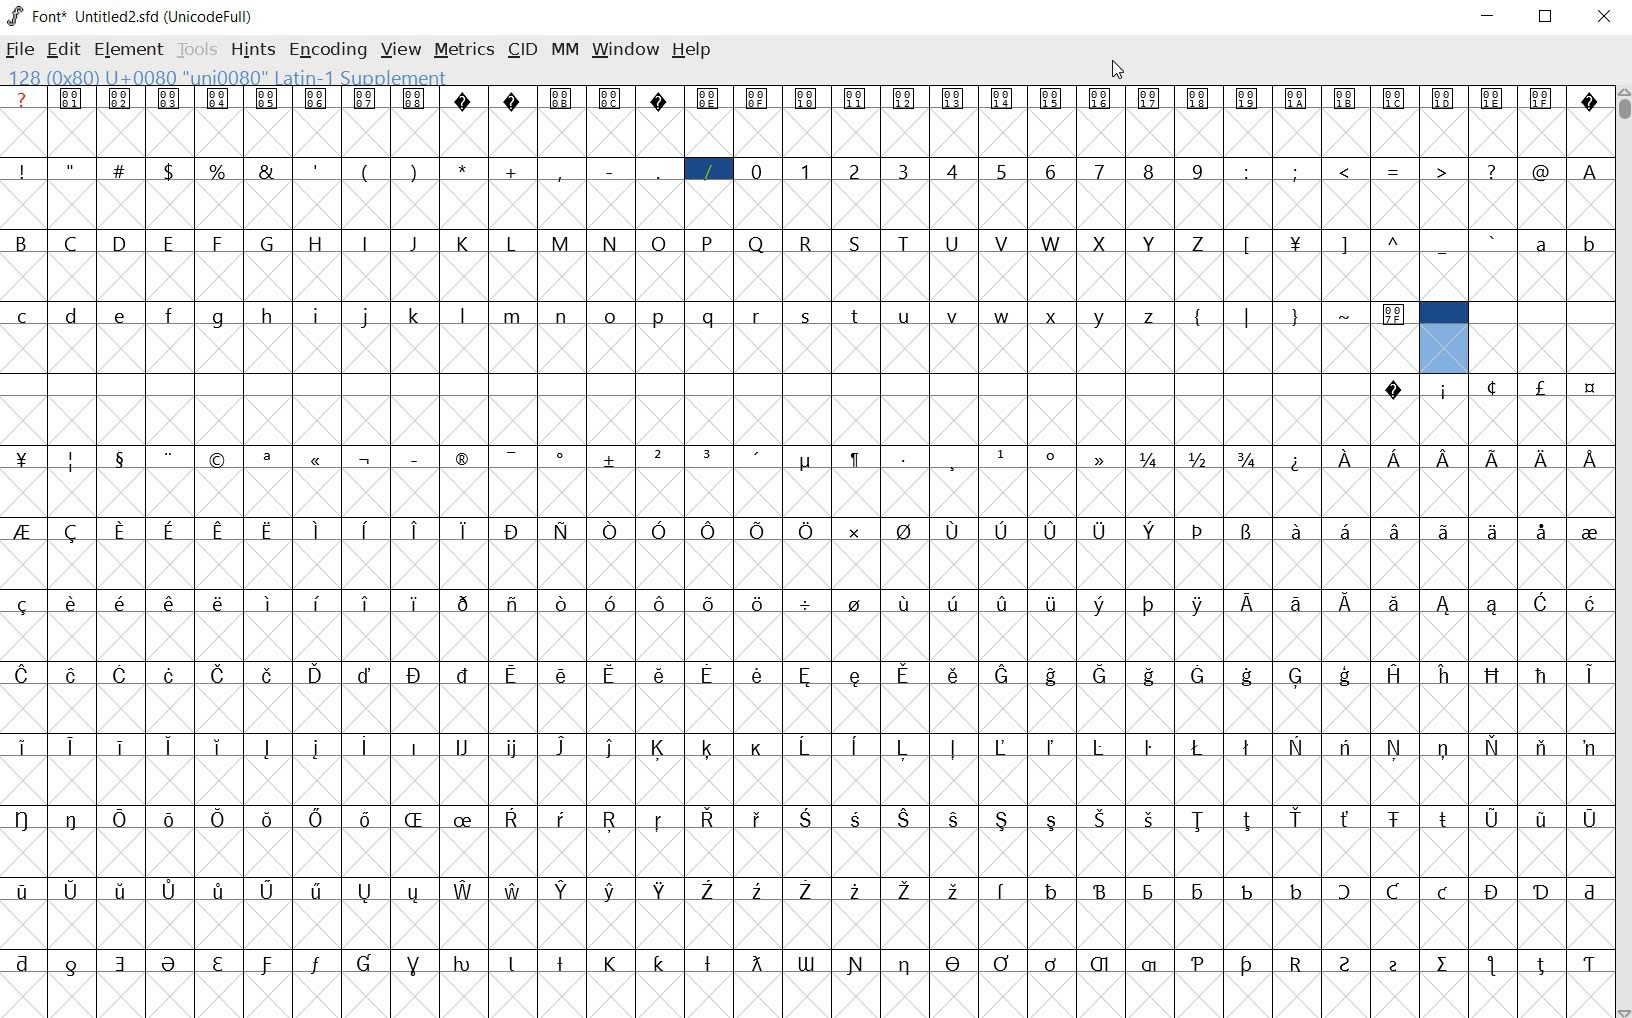  I want to click on Symbol, so click(175, 746).